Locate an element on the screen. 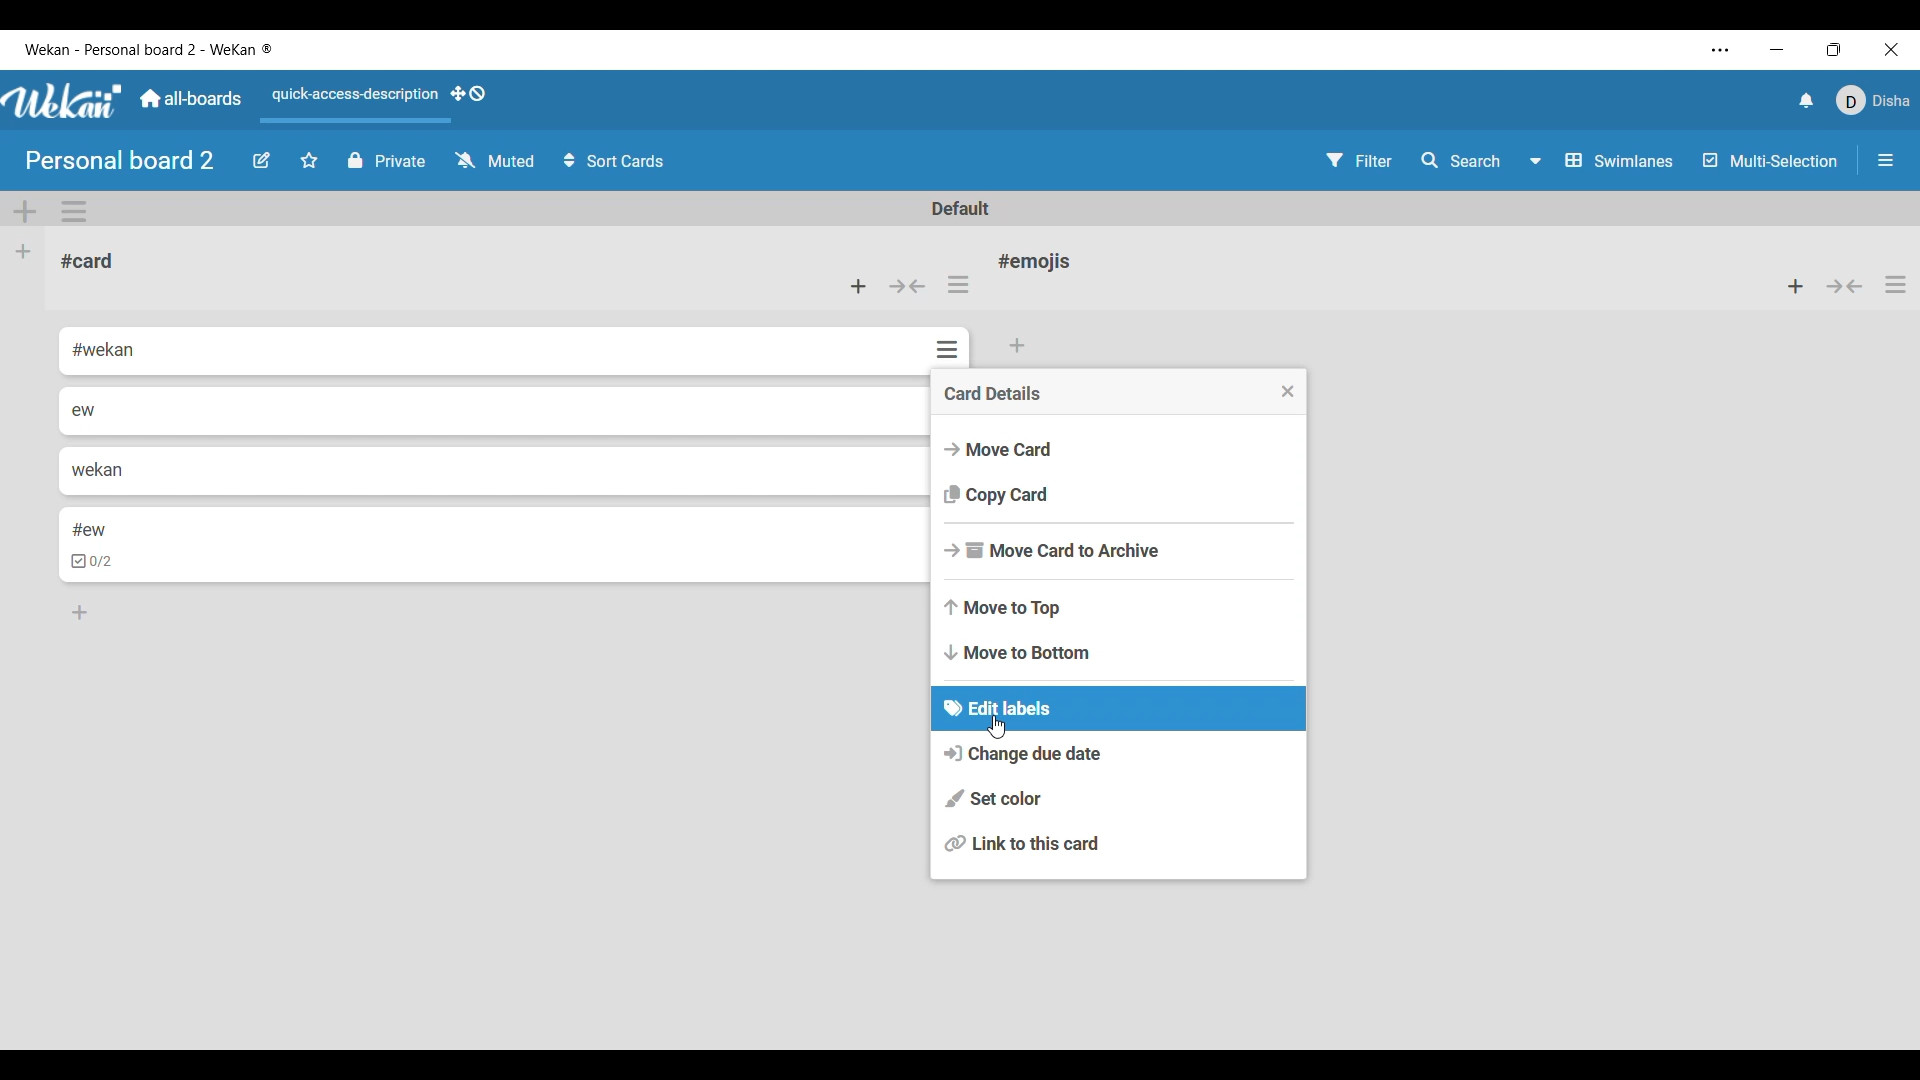 The height and width of the screenshot is (1080, 1920). Close menu is located at coordinates (1287, 392).